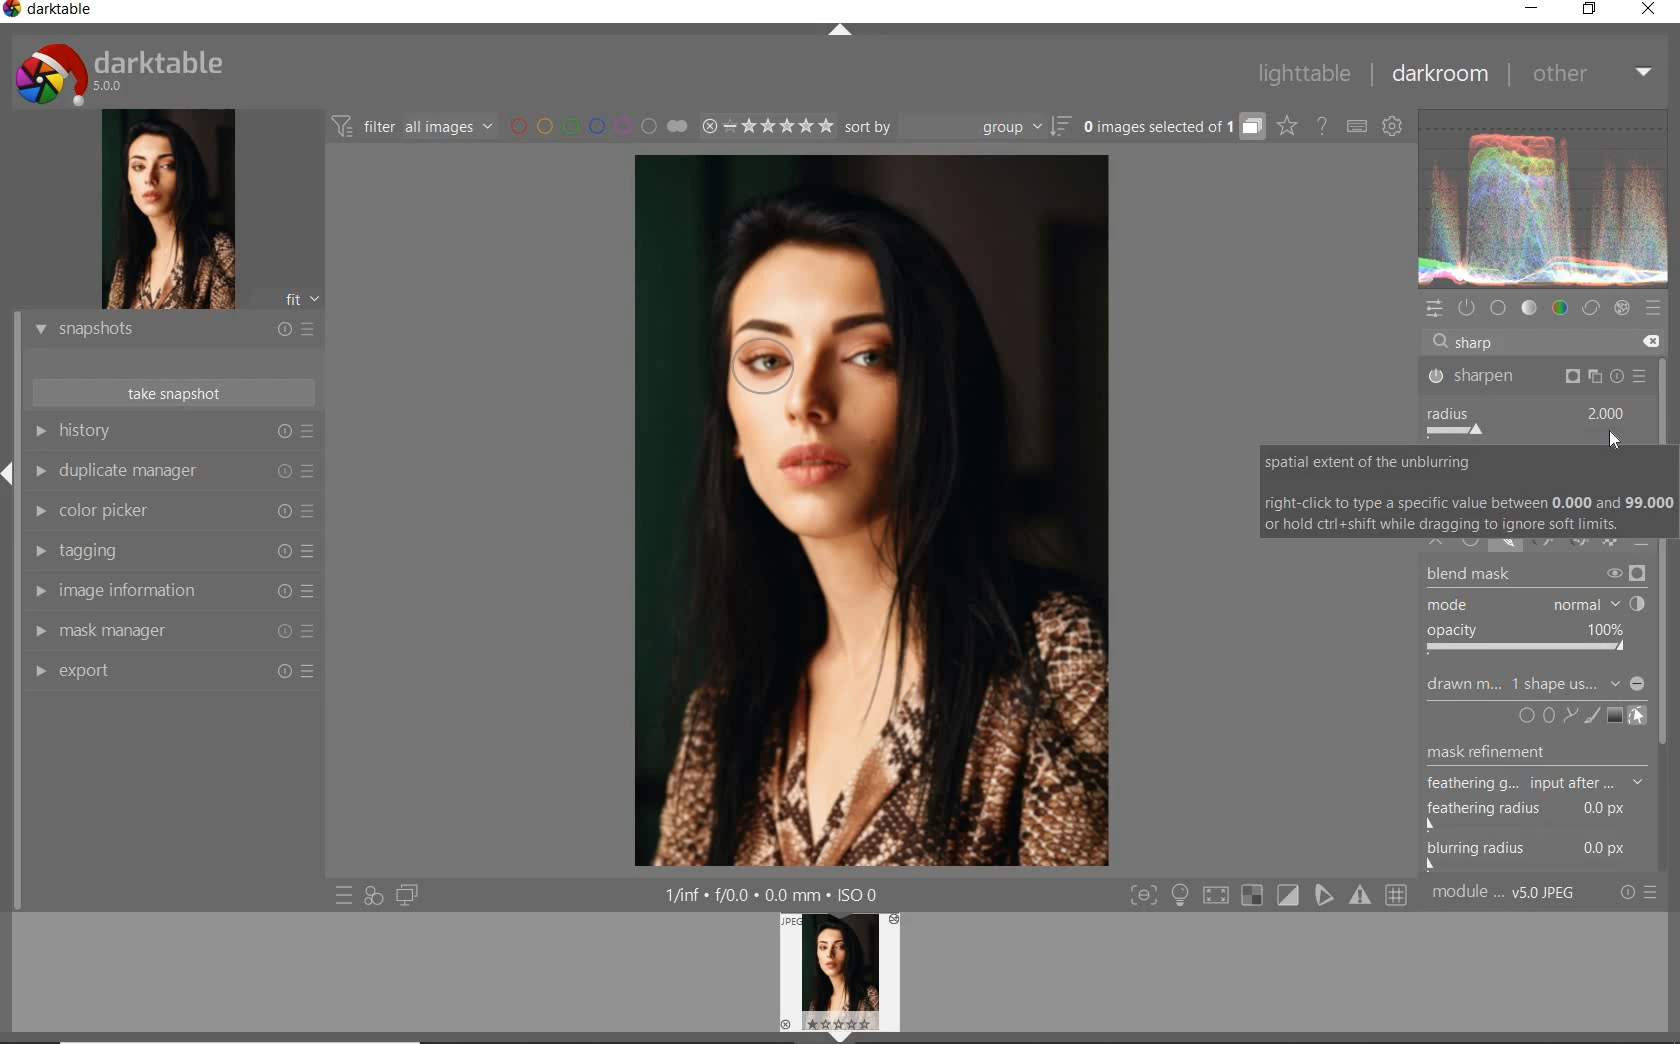 The image size is (1680, 1044). I want to click on filter all images by module order, so click(414, 129).